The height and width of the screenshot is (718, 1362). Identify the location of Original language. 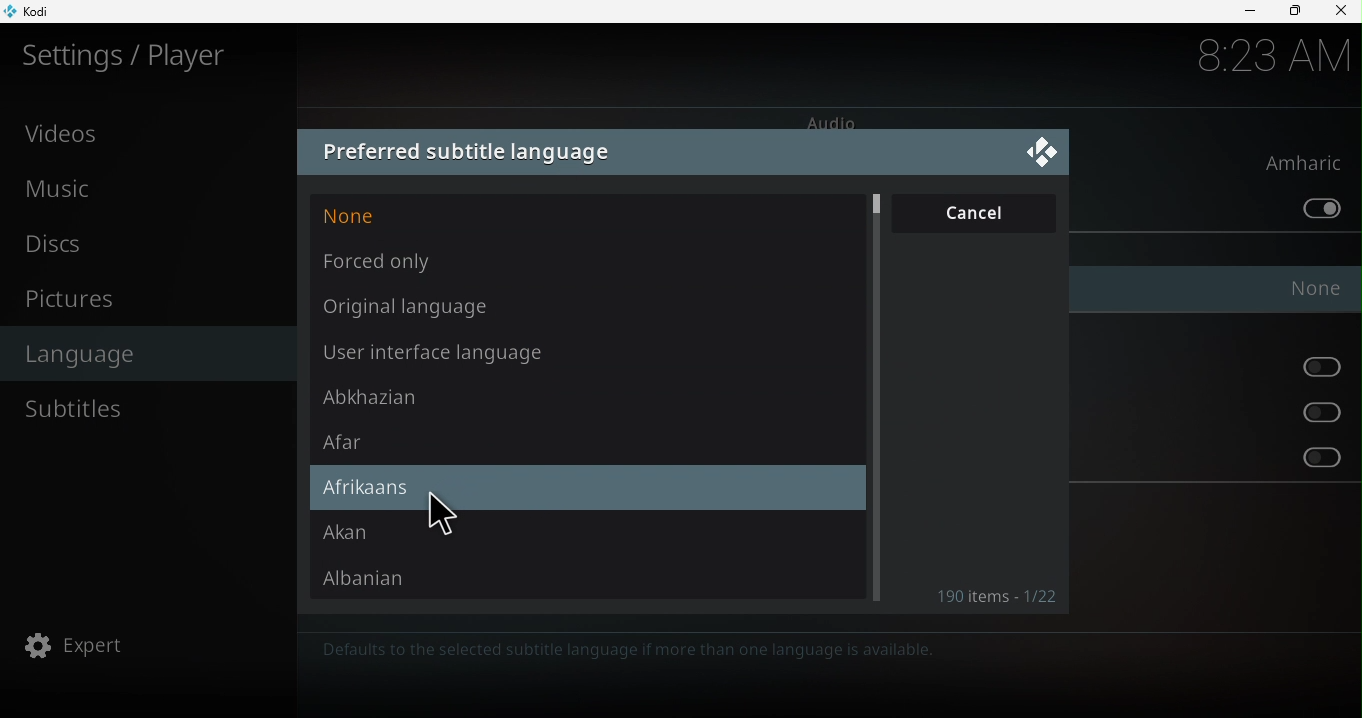
(582, 307).